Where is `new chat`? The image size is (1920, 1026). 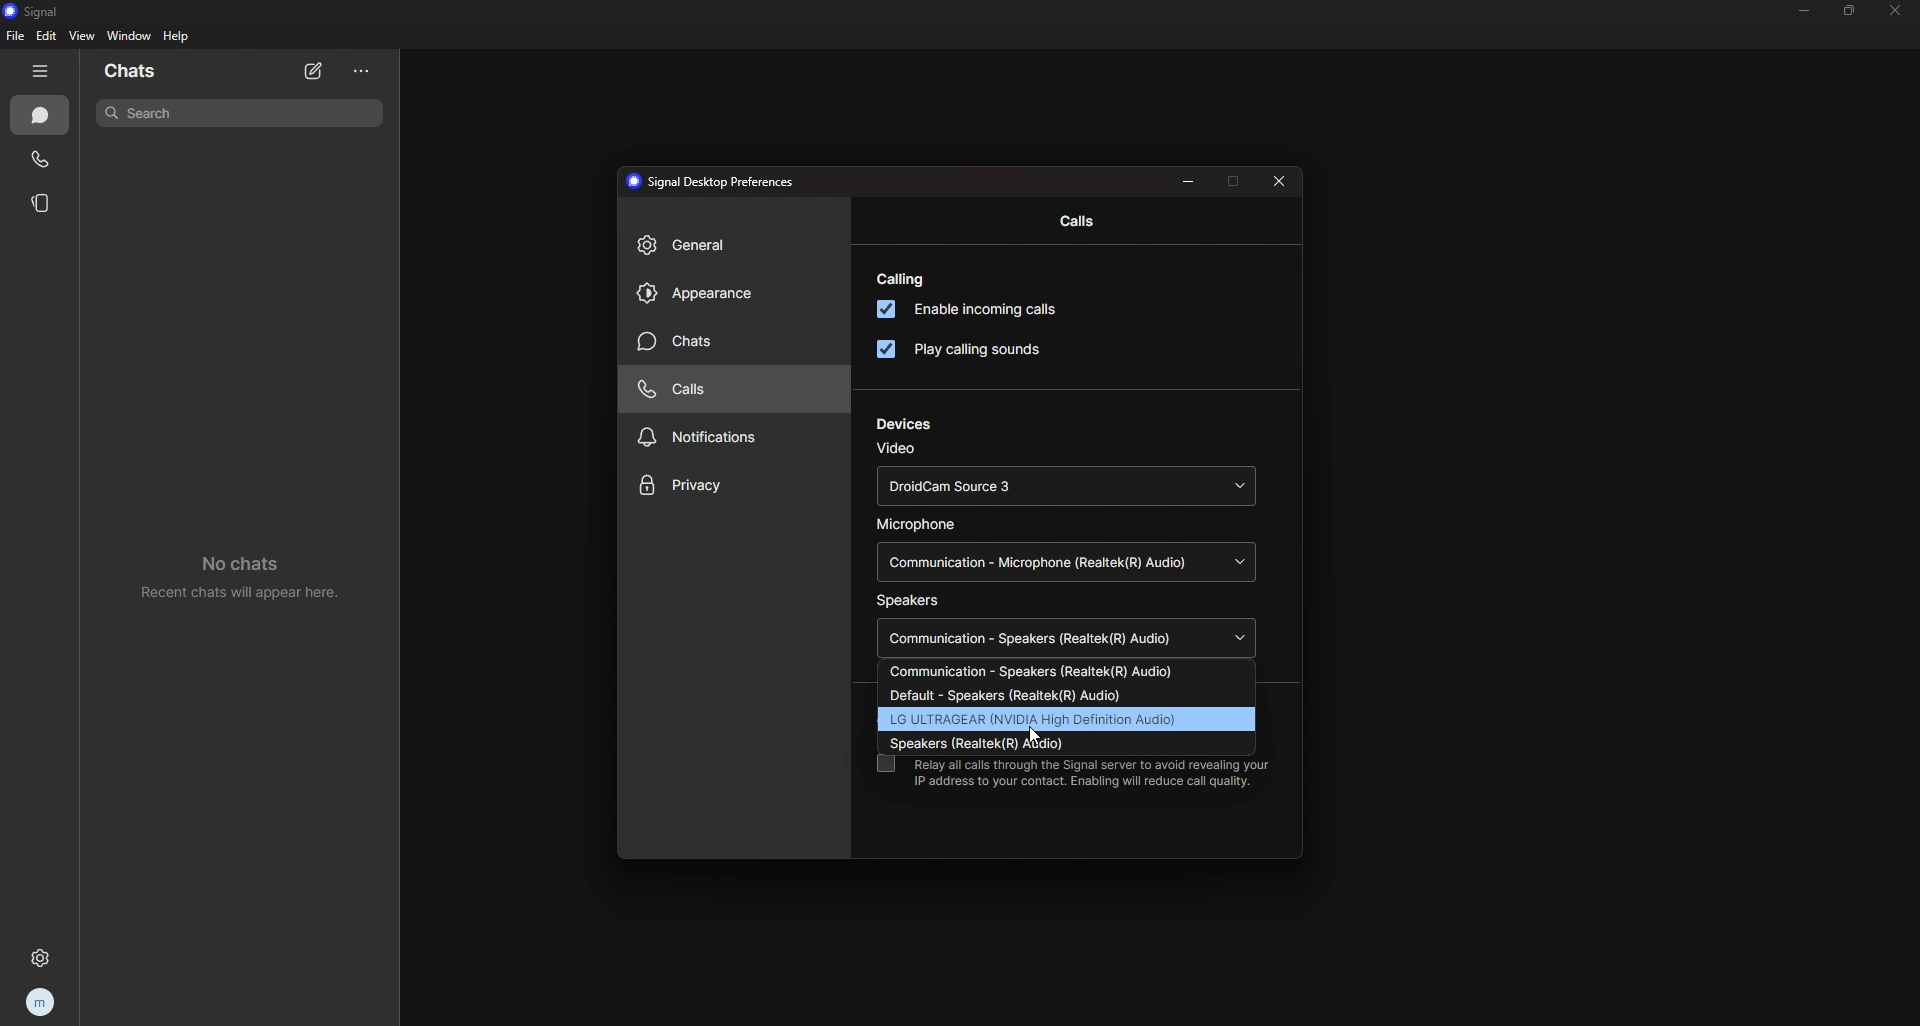
new chat is located at coordinates (315, 72).